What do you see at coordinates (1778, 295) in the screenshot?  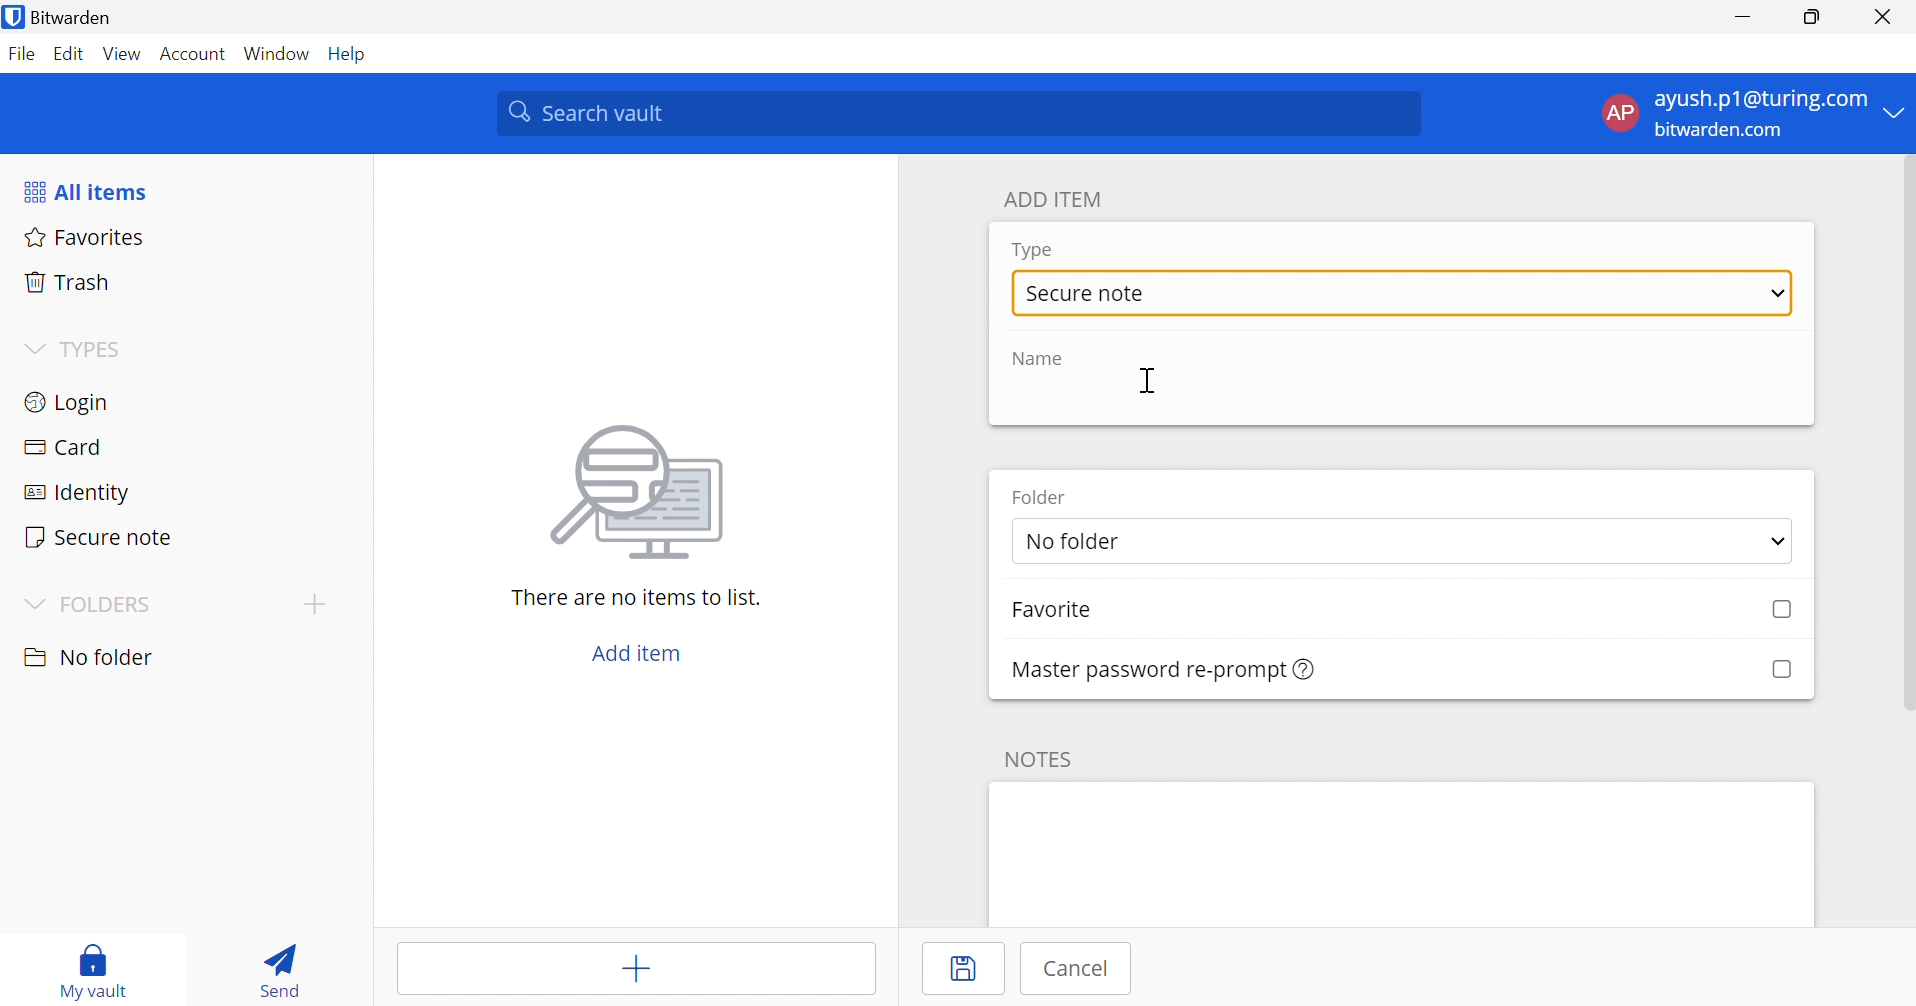 I see `Drop Down` at bounding box center [1778, 295].